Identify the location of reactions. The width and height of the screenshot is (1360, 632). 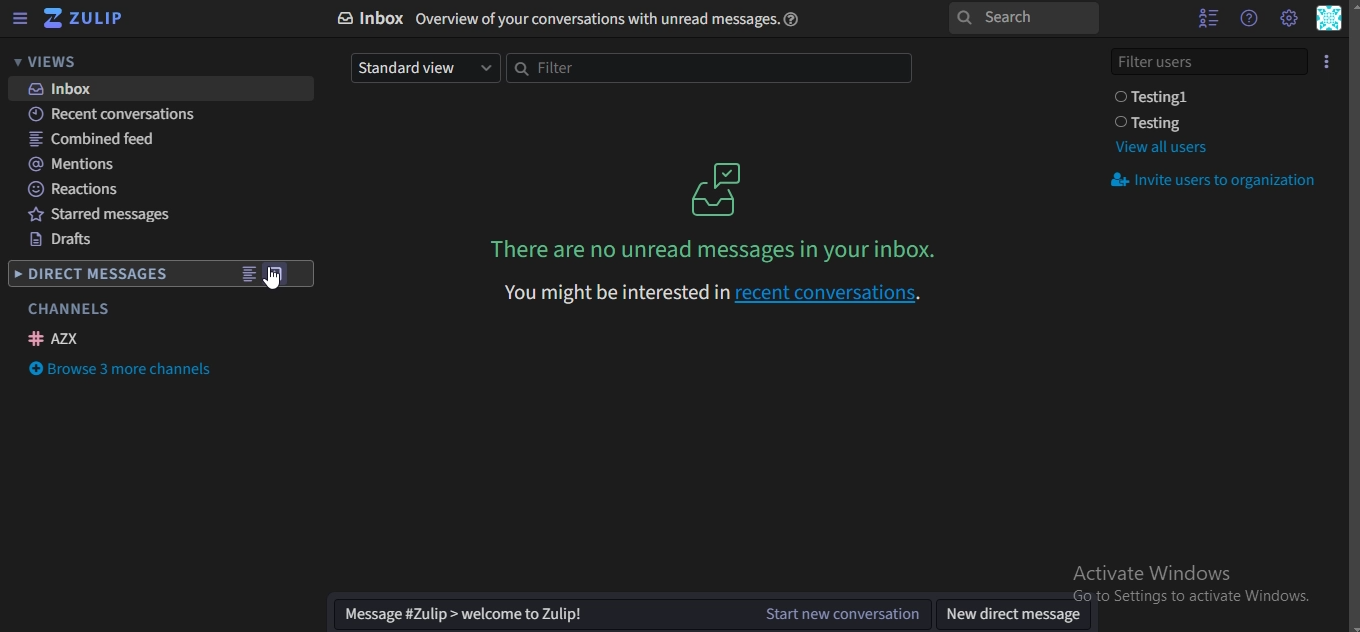
(76, 189).